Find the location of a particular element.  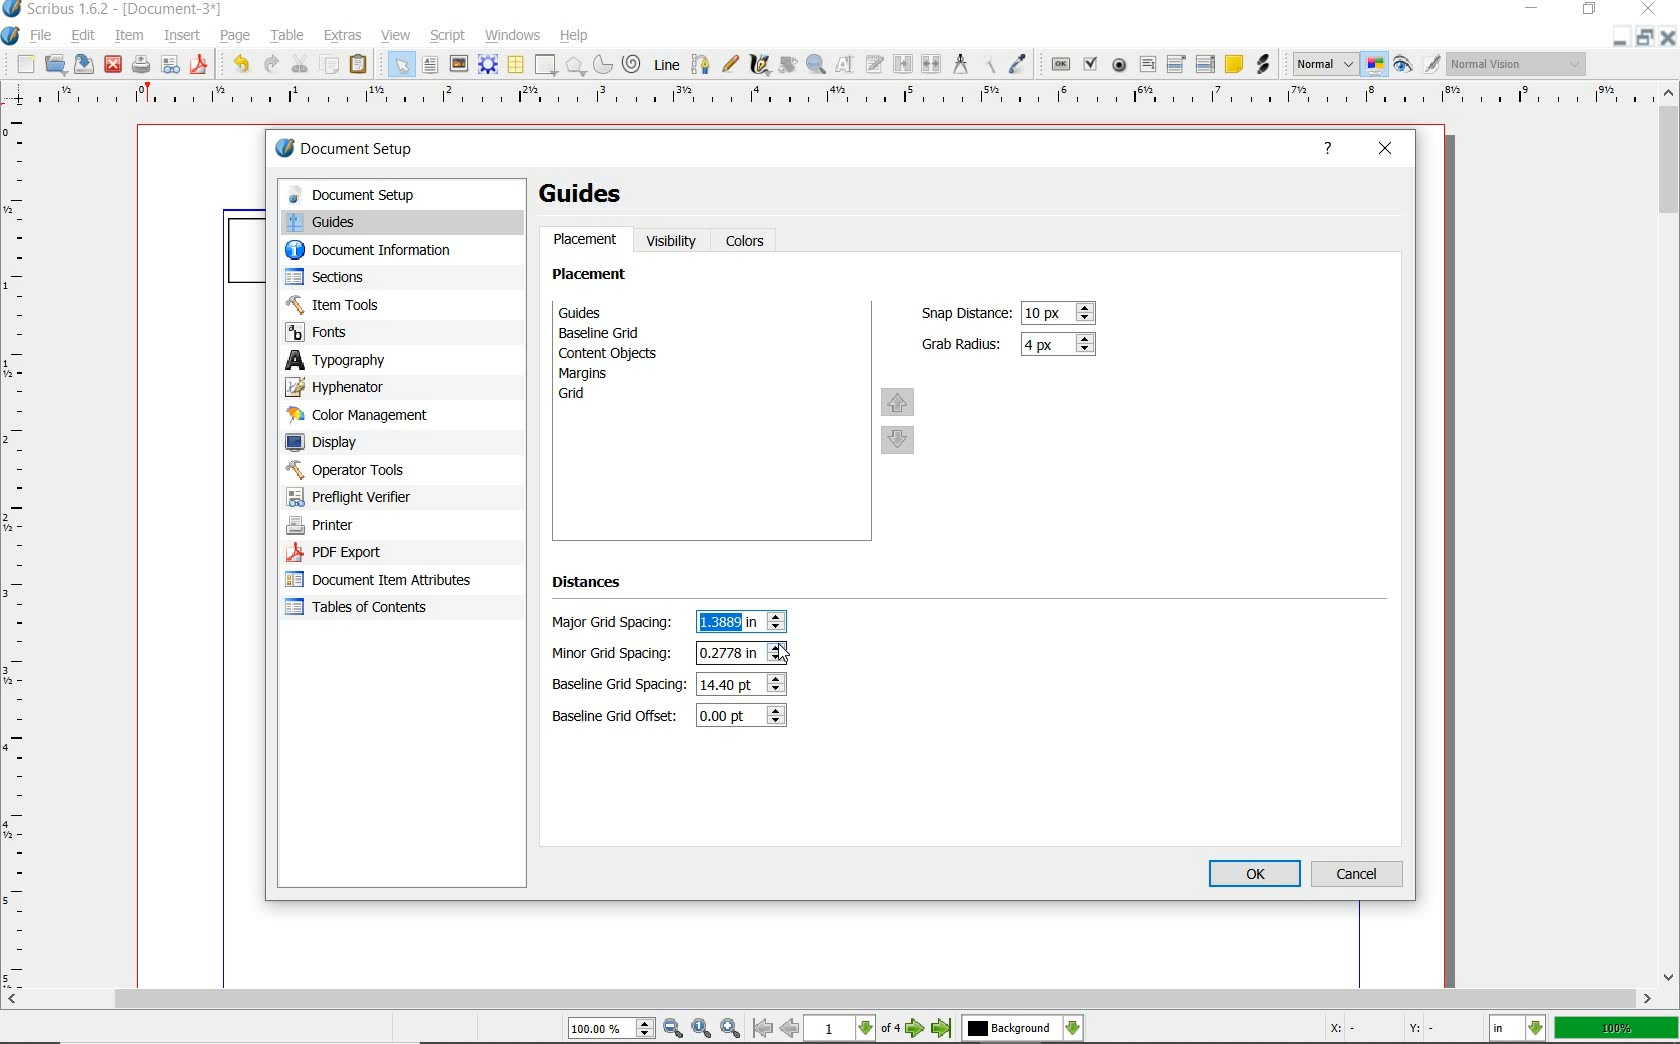

pdf-export is located at coordinates (379, 553).